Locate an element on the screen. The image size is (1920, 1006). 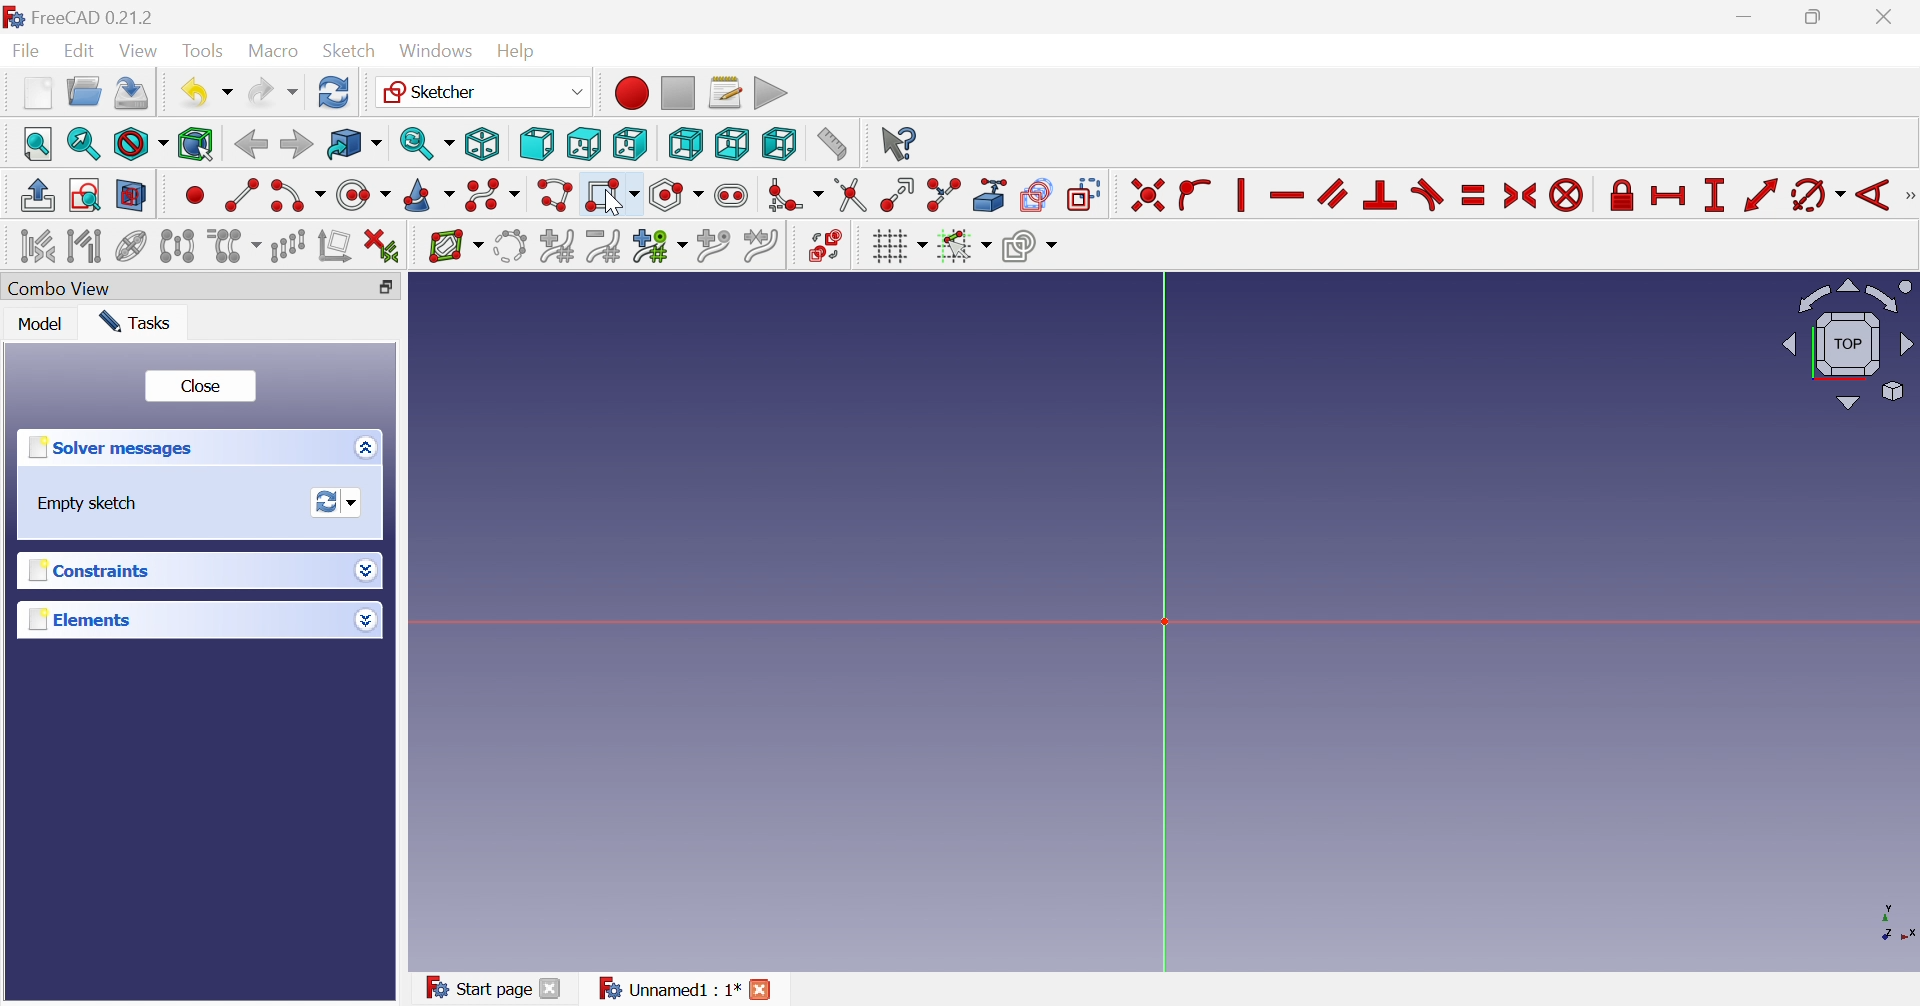
Create circle is located at coordinates (362, 196).